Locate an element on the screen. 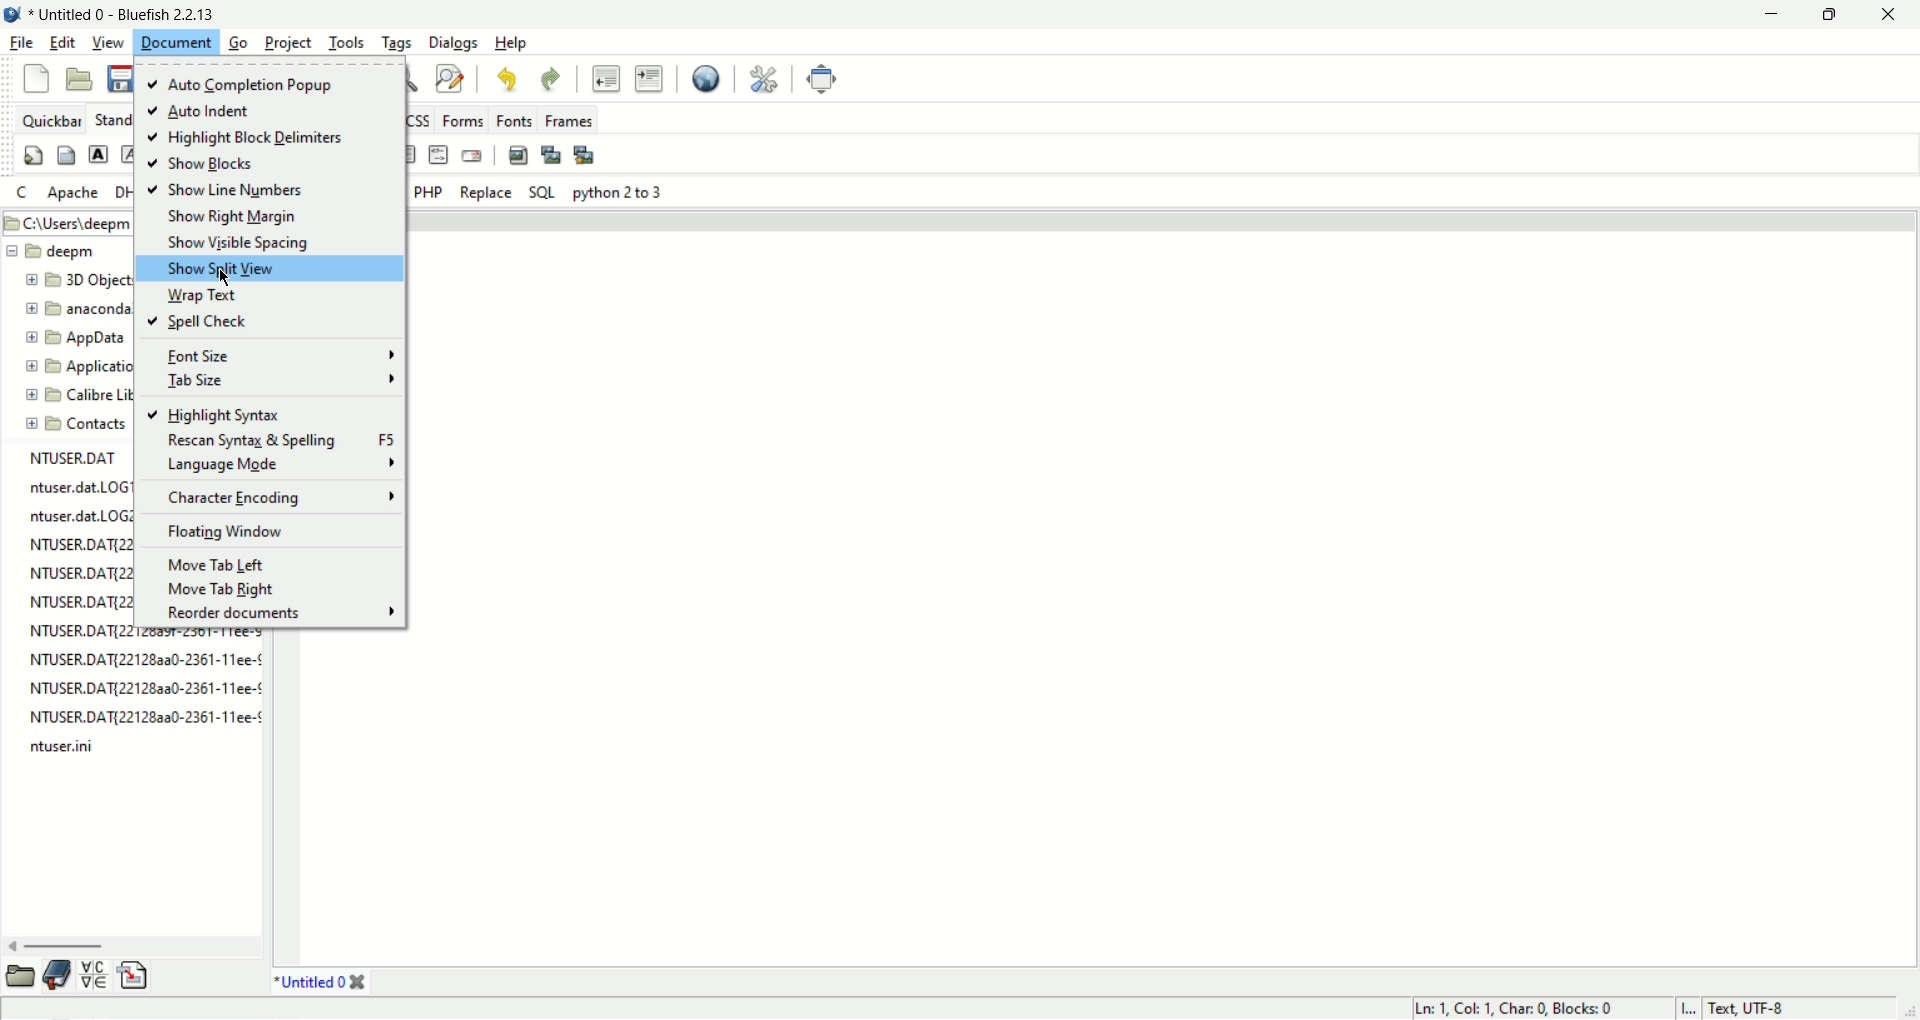  show line numbers is located at coordinates (236, 191).